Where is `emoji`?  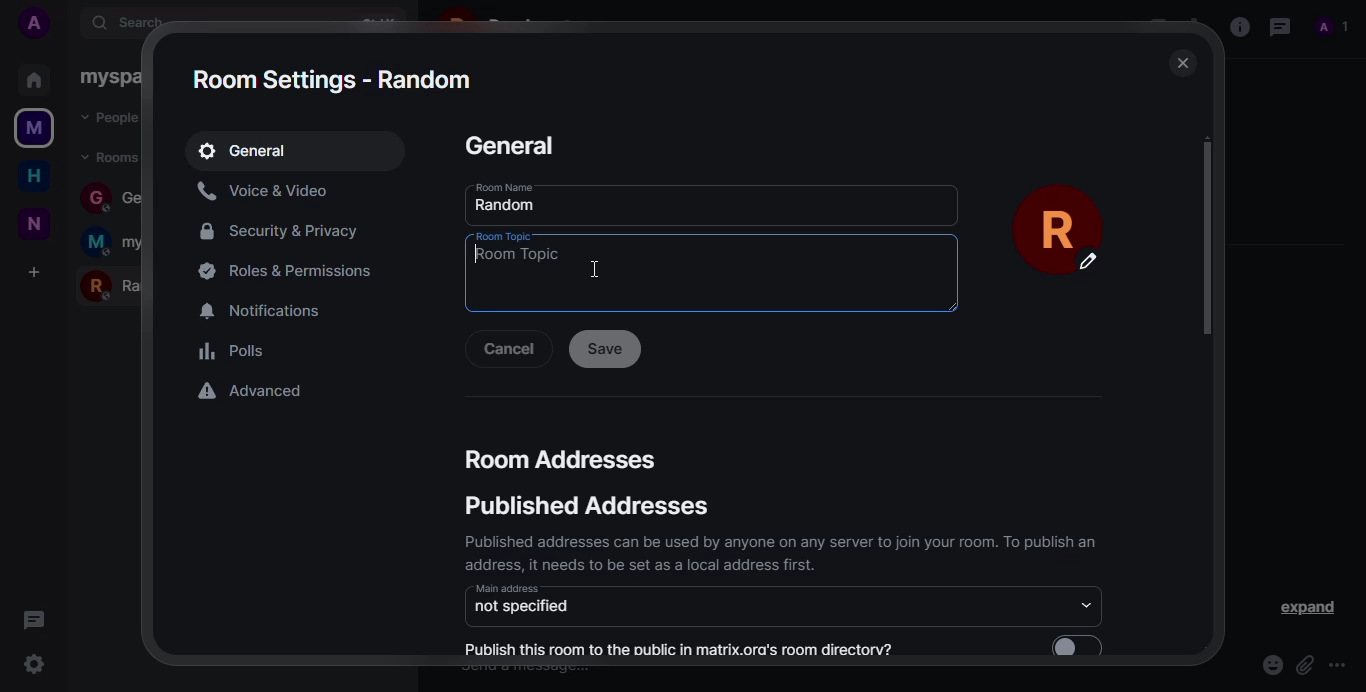
emoji is located at coordinates (1264, 660).